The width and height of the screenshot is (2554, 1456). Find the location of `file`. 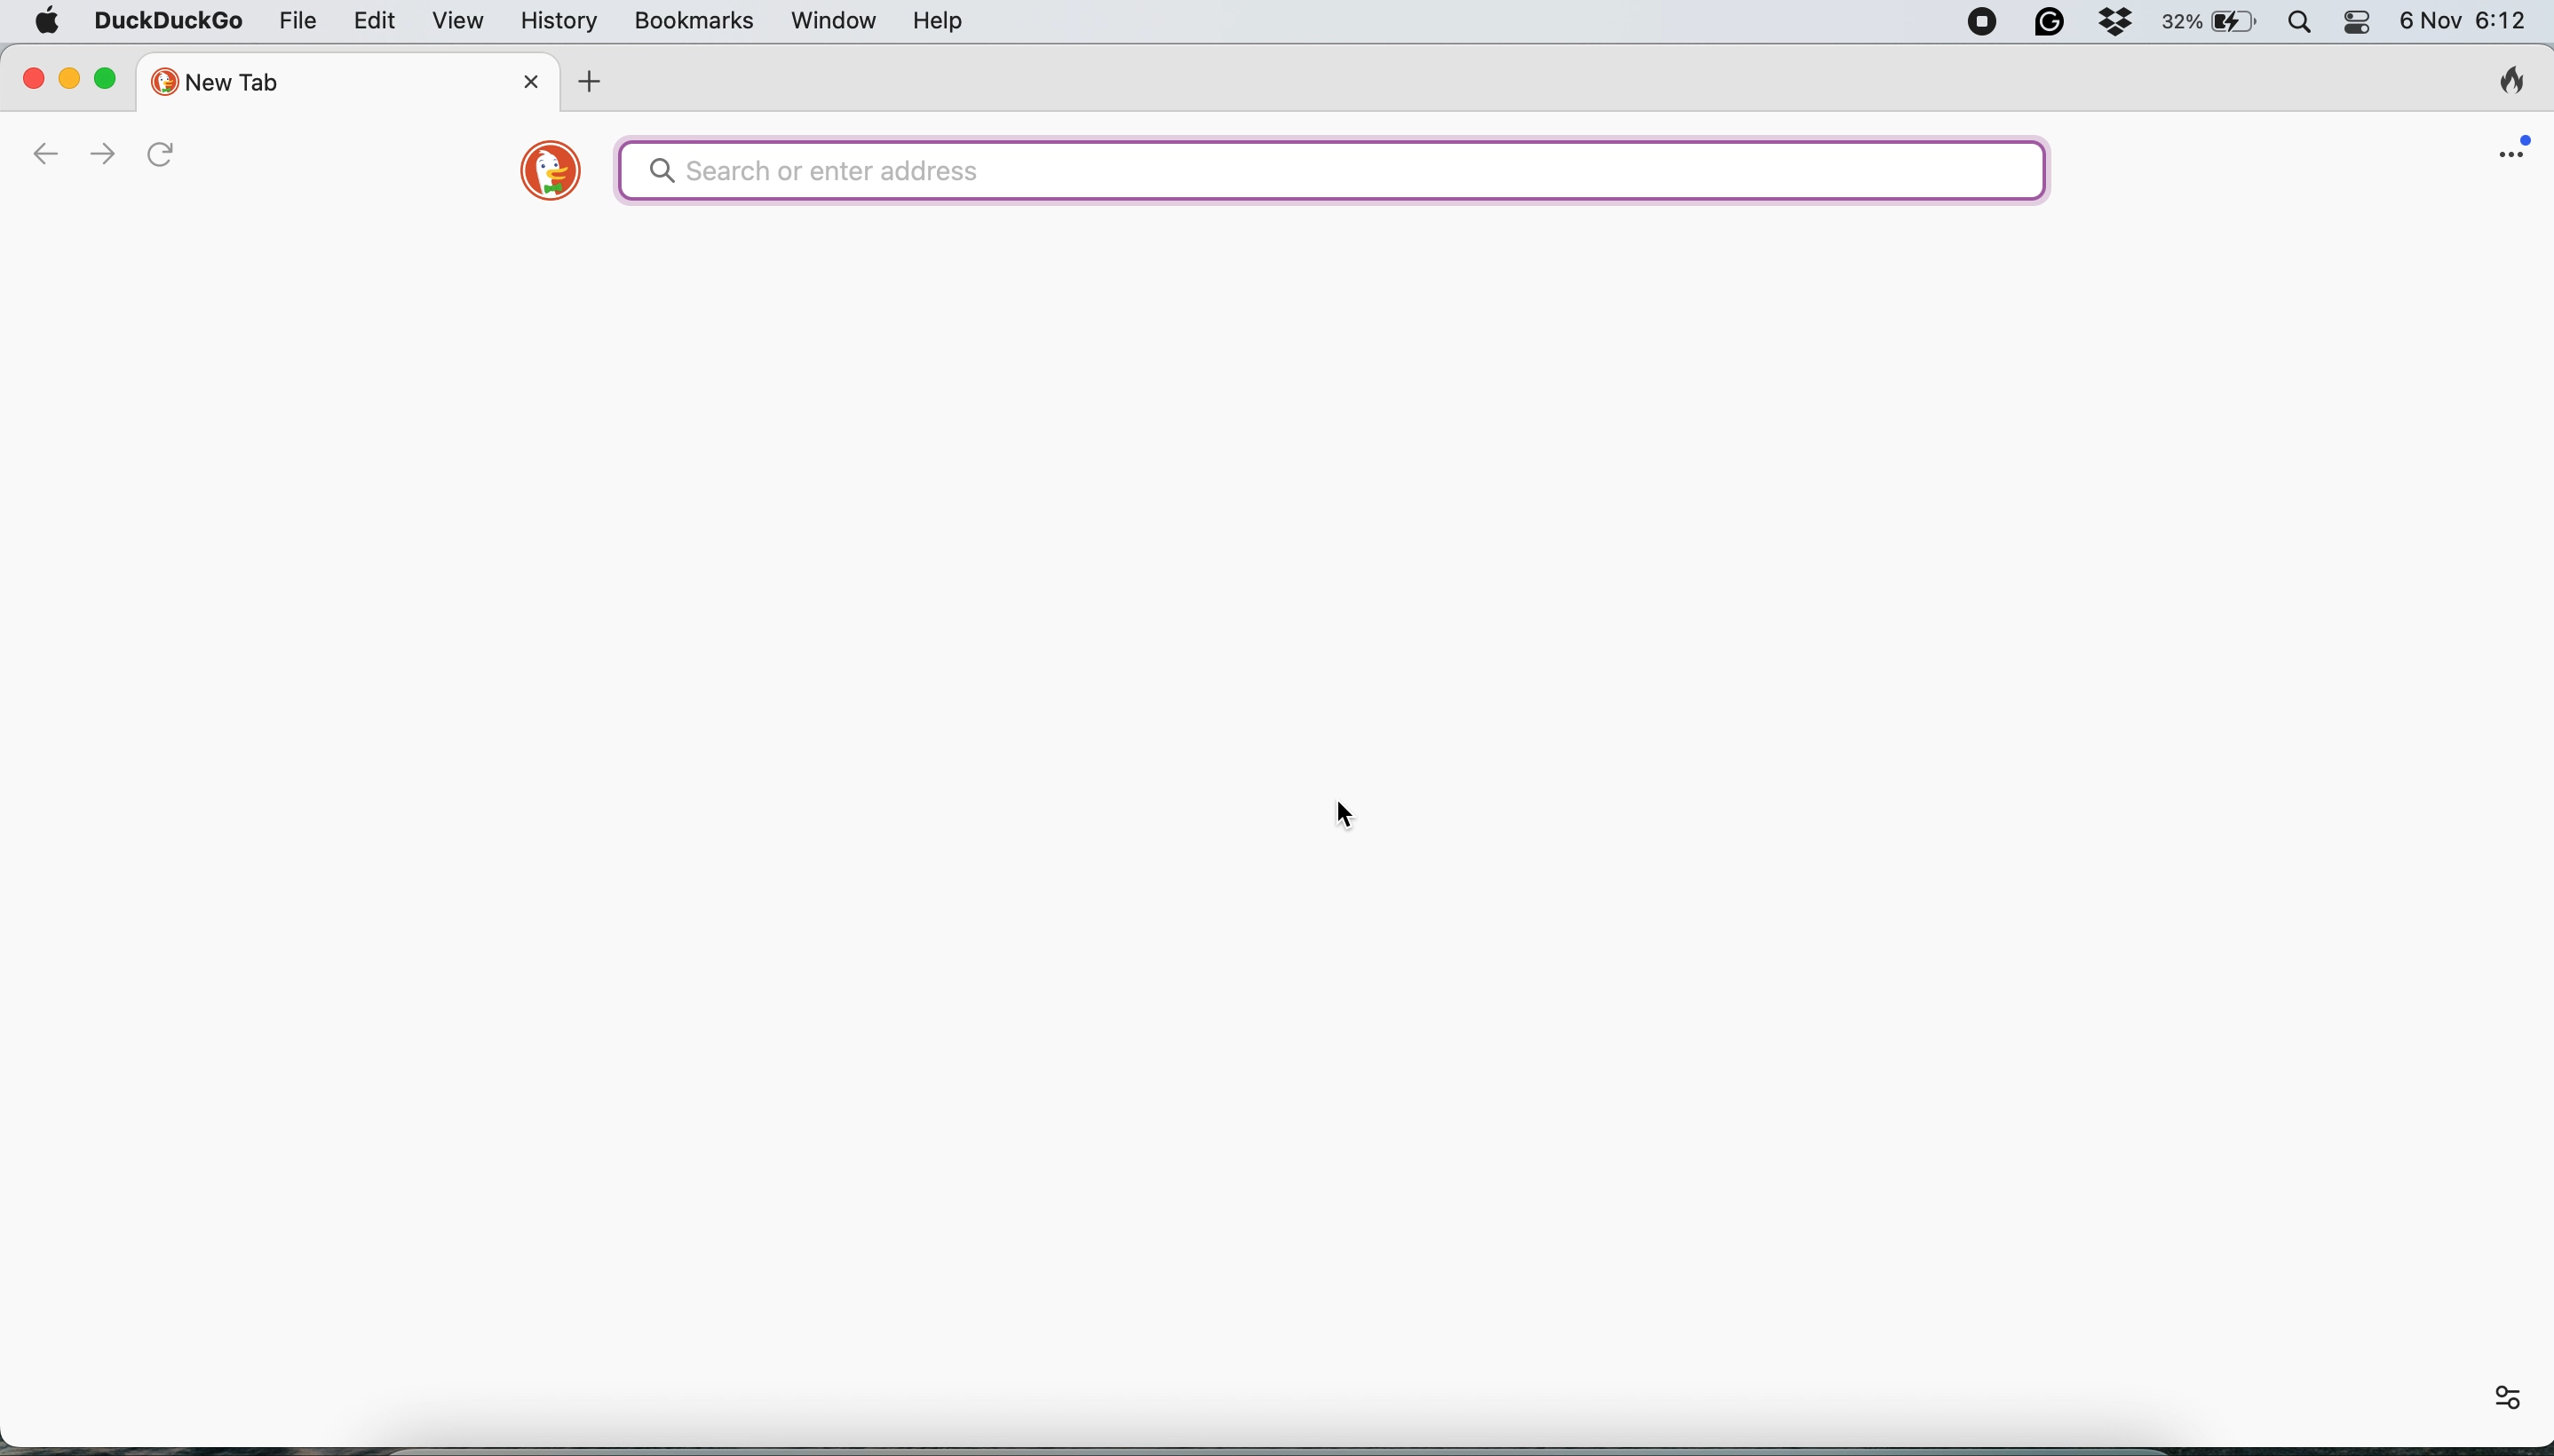

file is located at coordinates (299, 19).